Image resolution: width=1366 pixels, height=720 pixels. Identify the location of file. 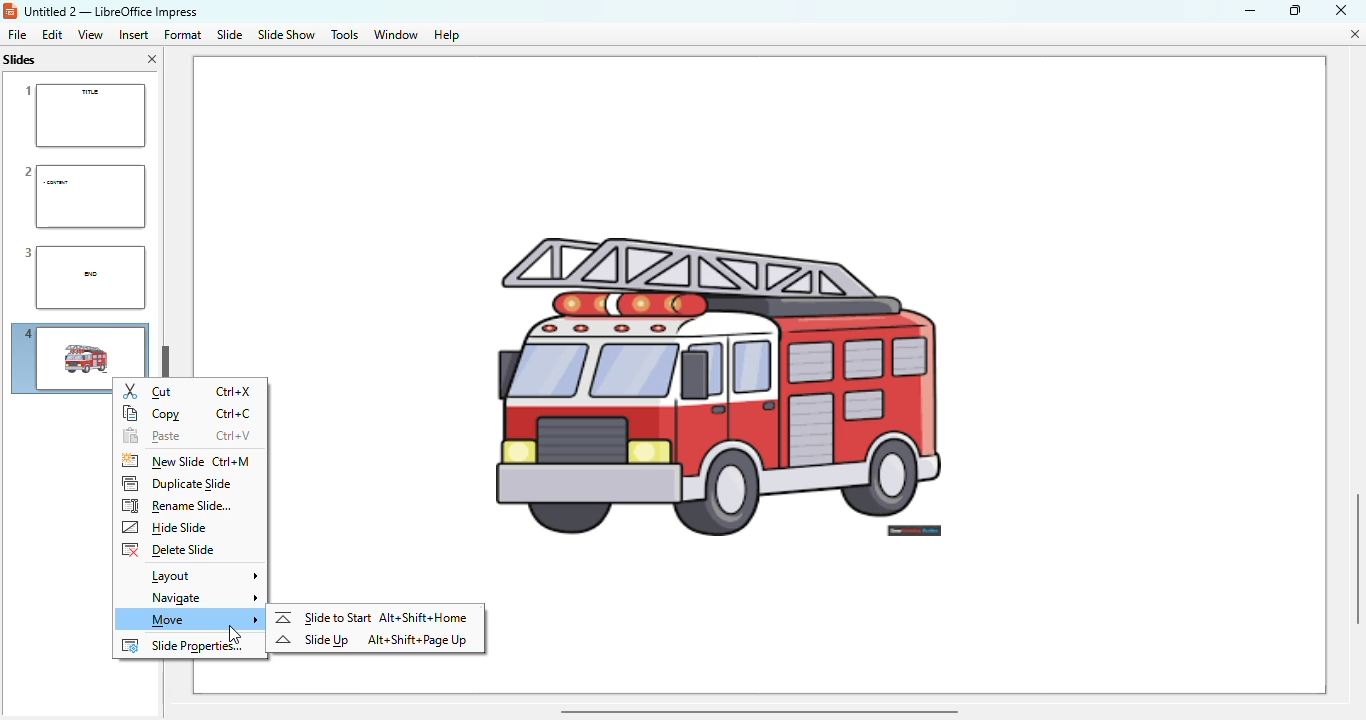
(17, 34).